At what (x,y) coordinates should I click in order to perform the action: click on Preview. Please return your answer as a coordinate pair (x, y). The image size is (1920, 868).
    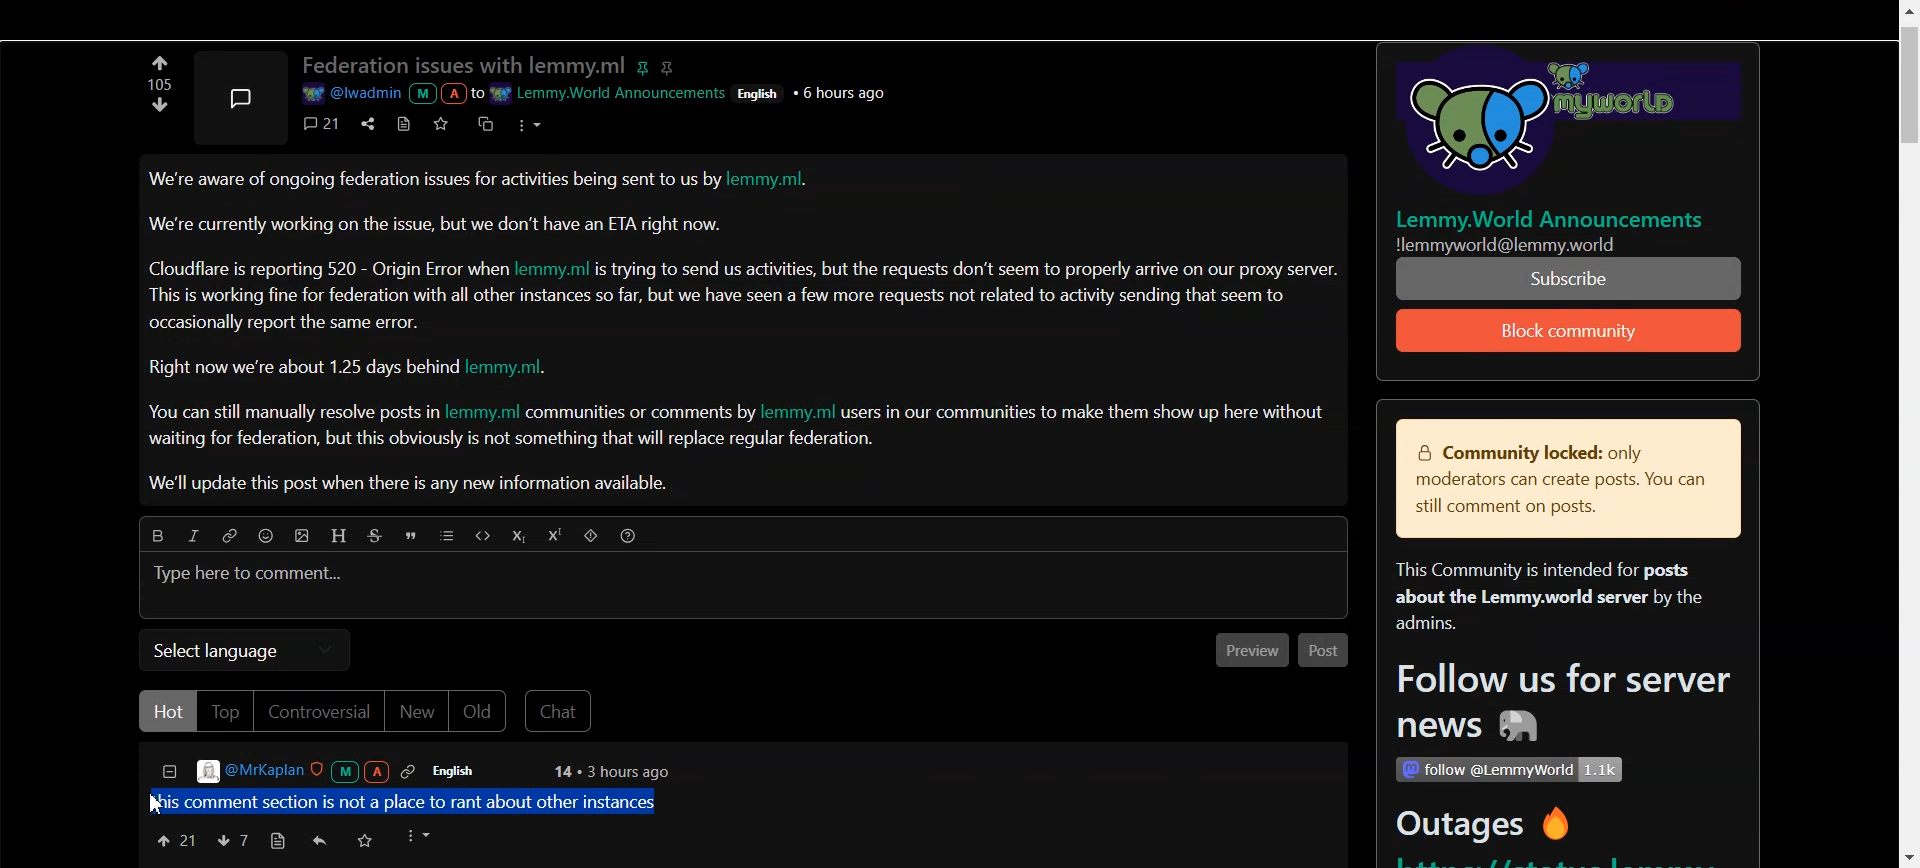
    Looking at the image, I should click on (1246, 652).